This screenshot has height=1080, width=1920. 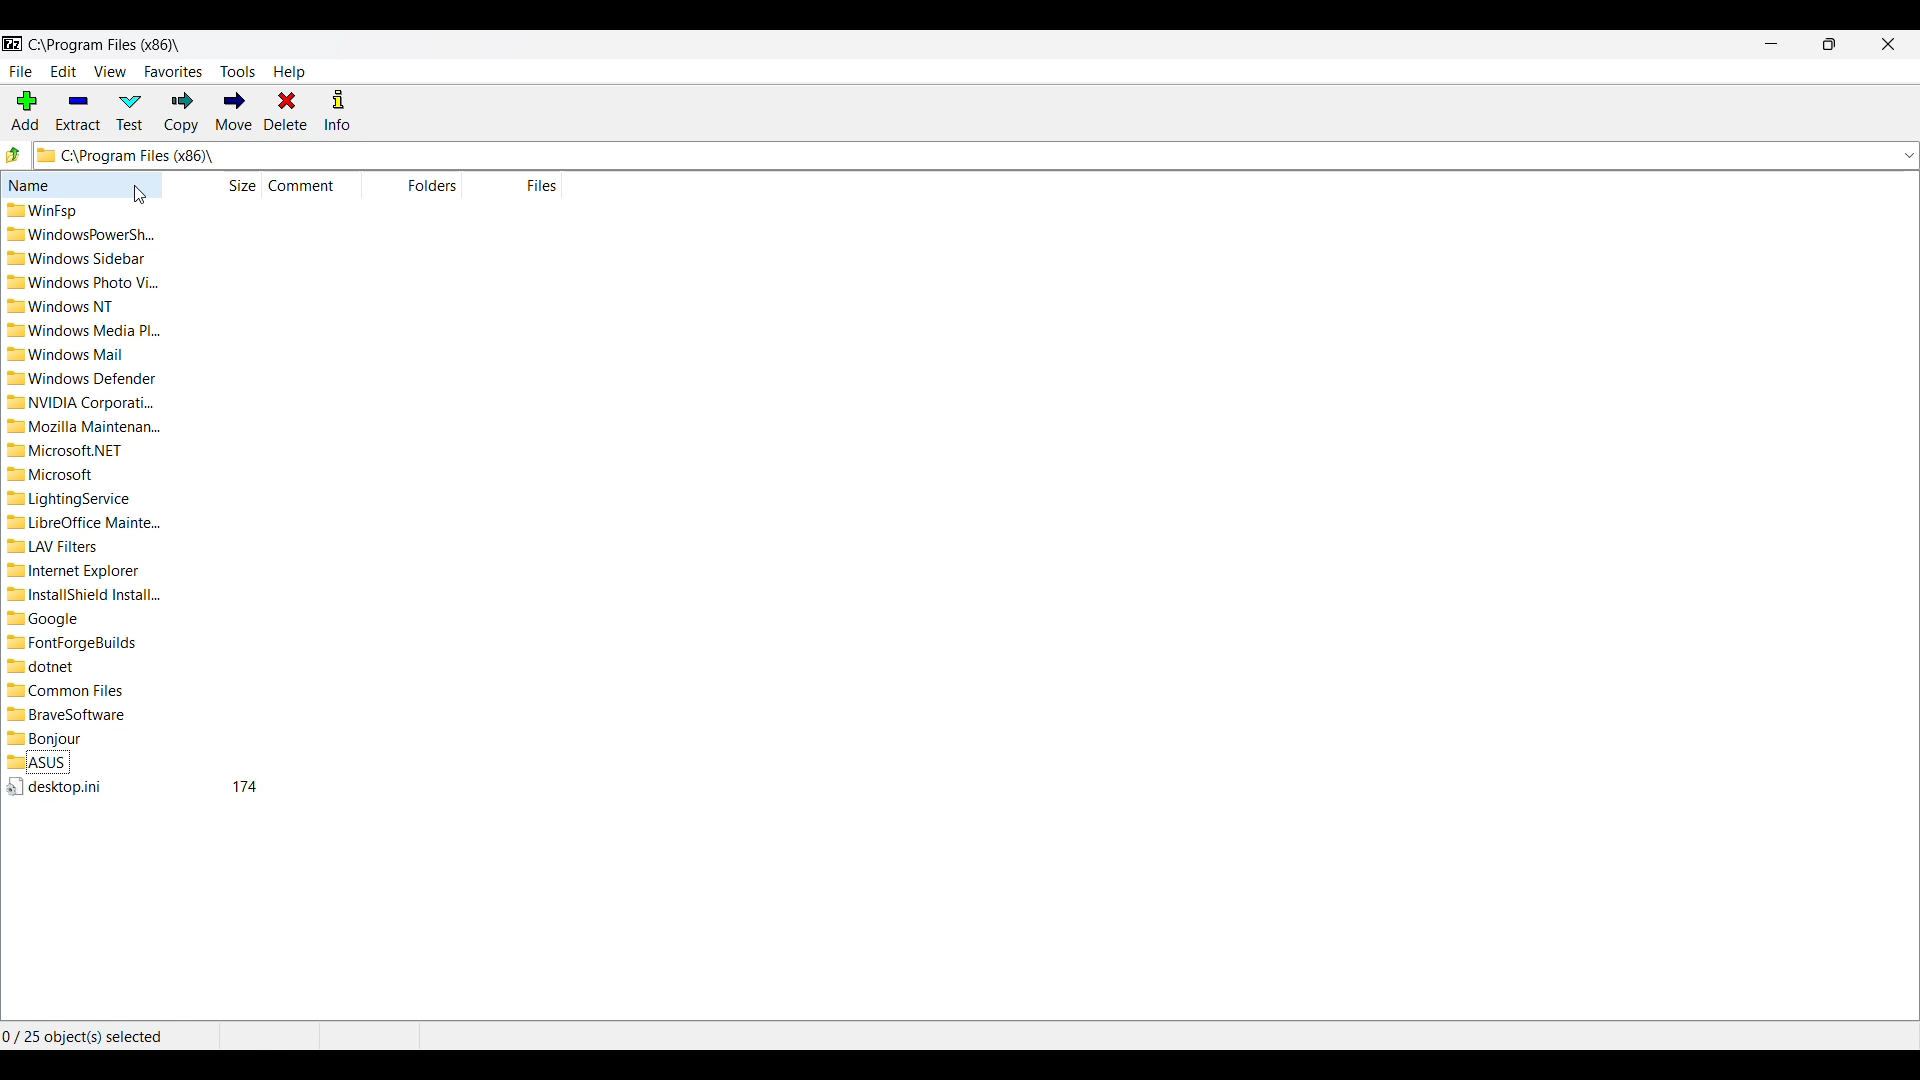 I want to click on Google, so click(x=61, y=617).